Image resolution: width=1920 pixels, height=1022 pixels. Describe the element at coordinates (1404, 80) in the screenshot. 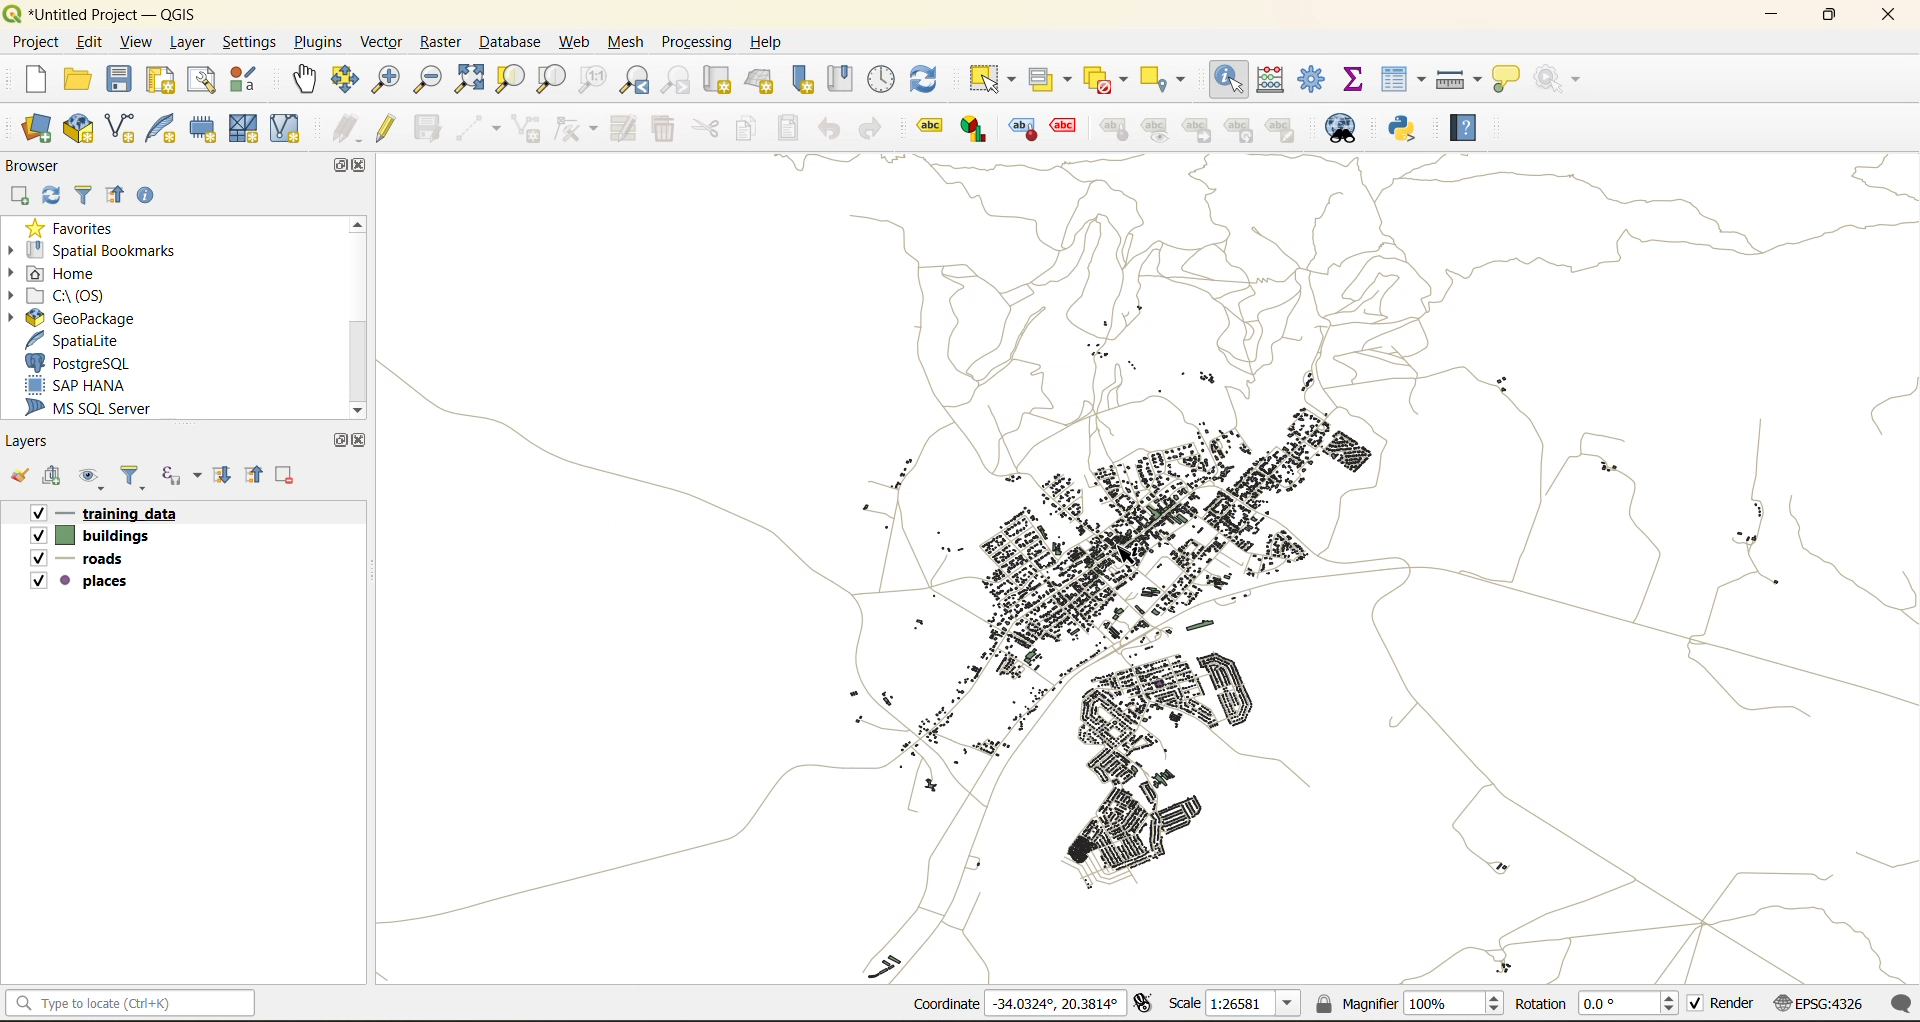

I see `attributes table` at that location.